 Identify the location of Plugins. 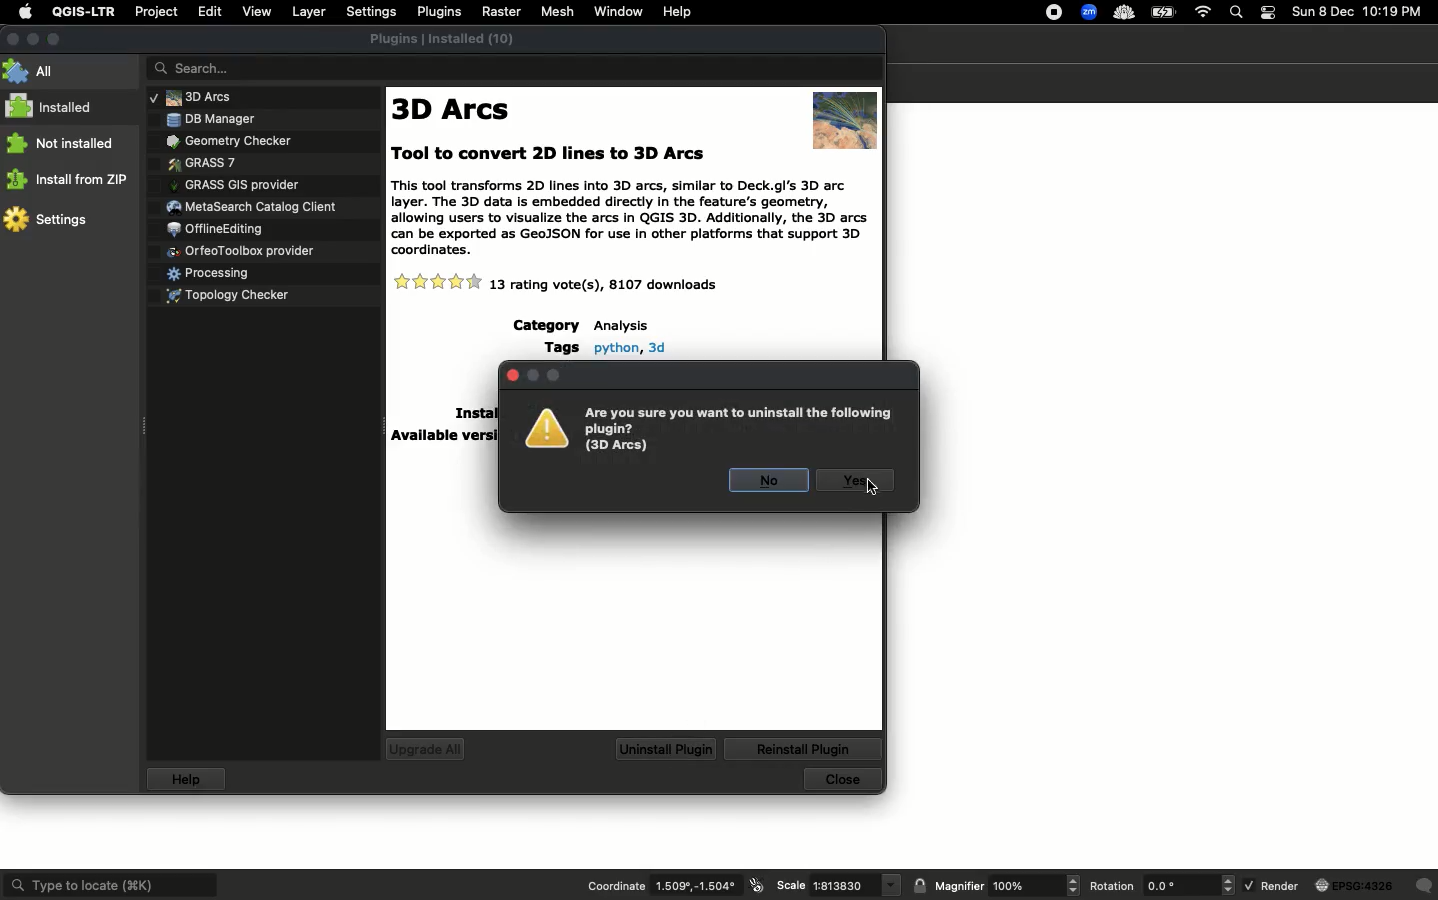
(237, 293).